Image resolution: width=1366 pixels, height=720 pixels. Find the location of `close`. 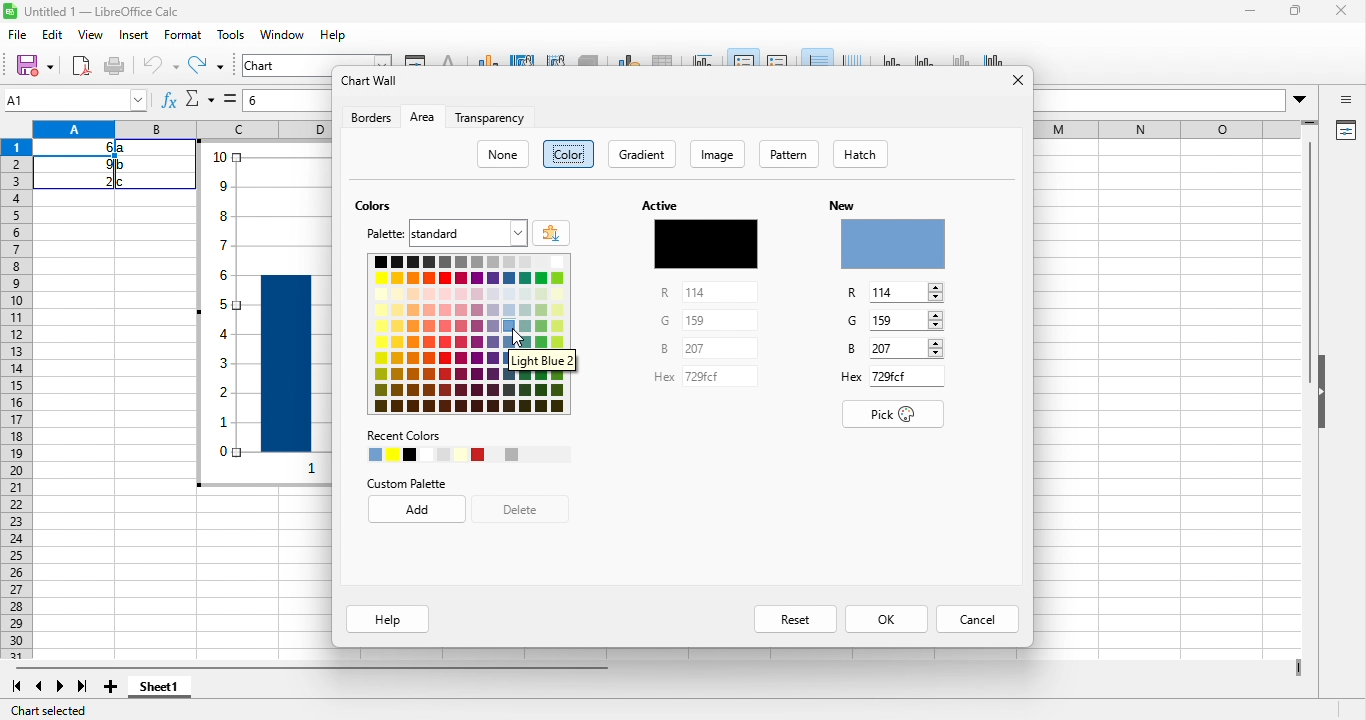

close is located at coordinates (1020, 83).